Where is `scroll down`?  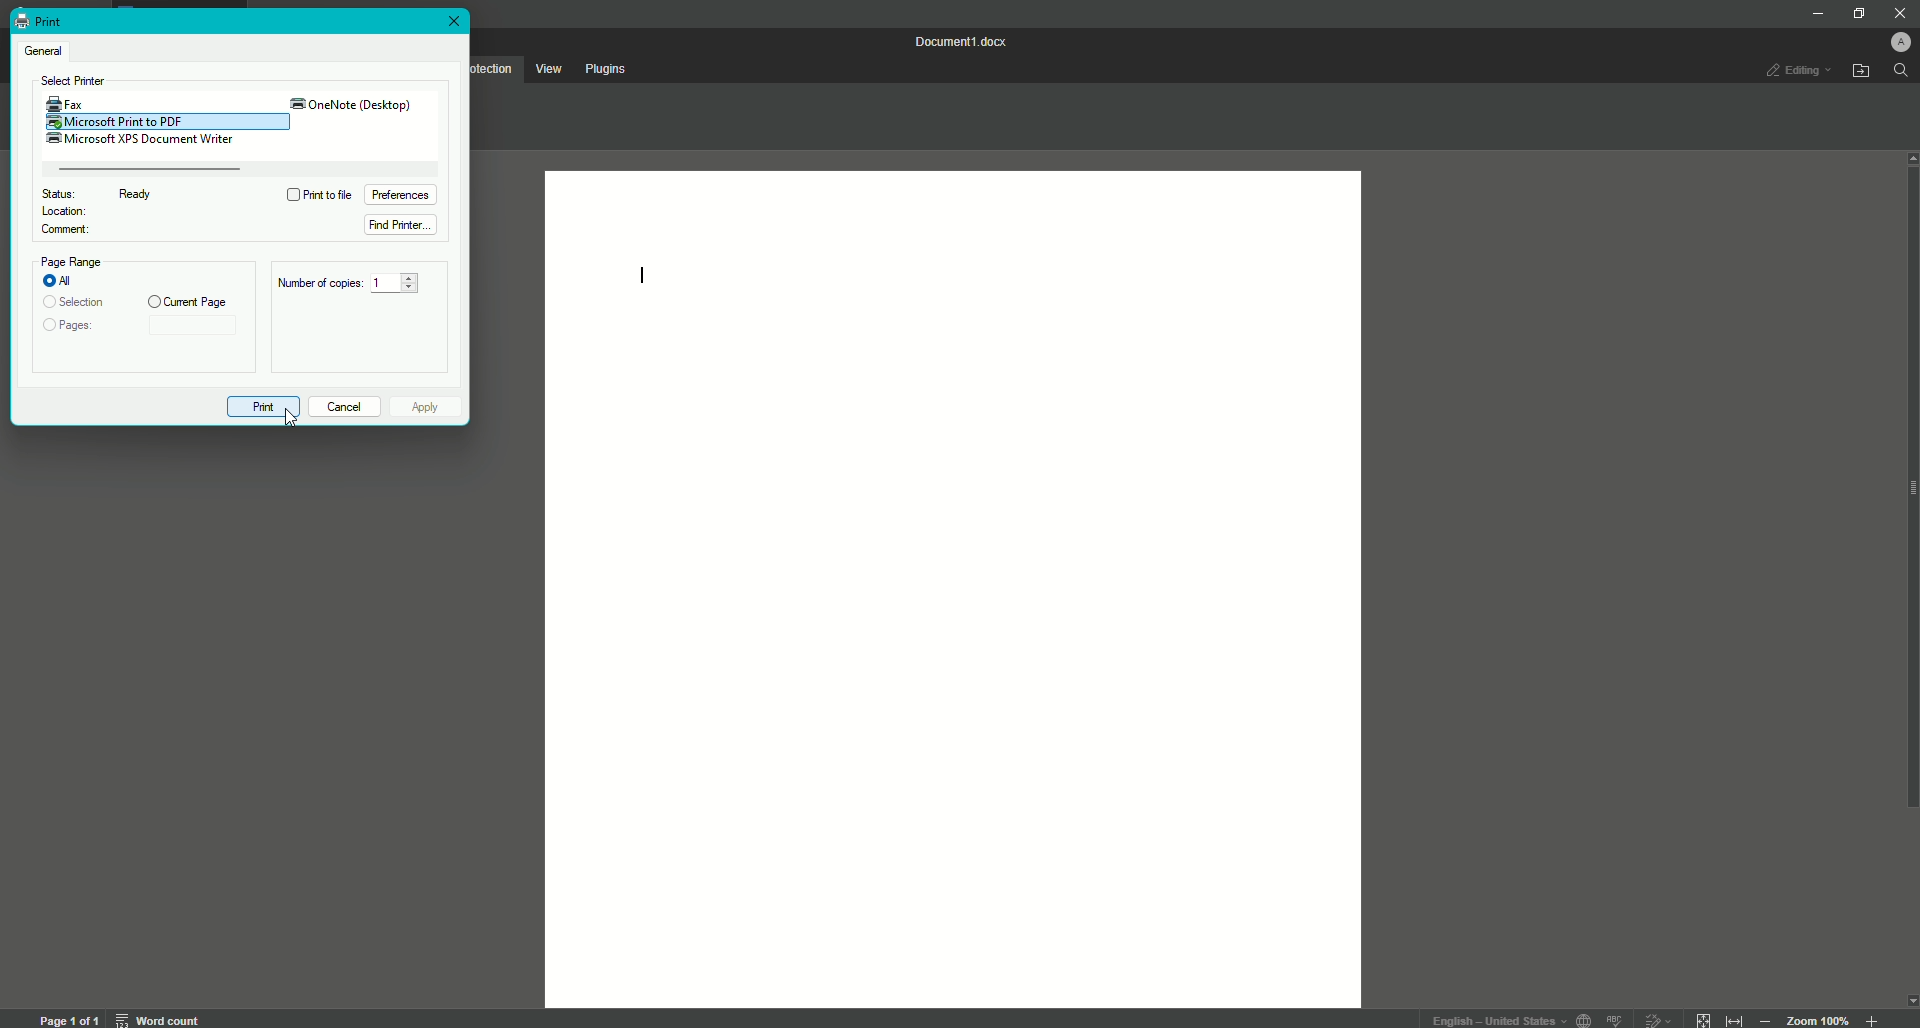
scroll down is located at coordinates (1908, 1000).